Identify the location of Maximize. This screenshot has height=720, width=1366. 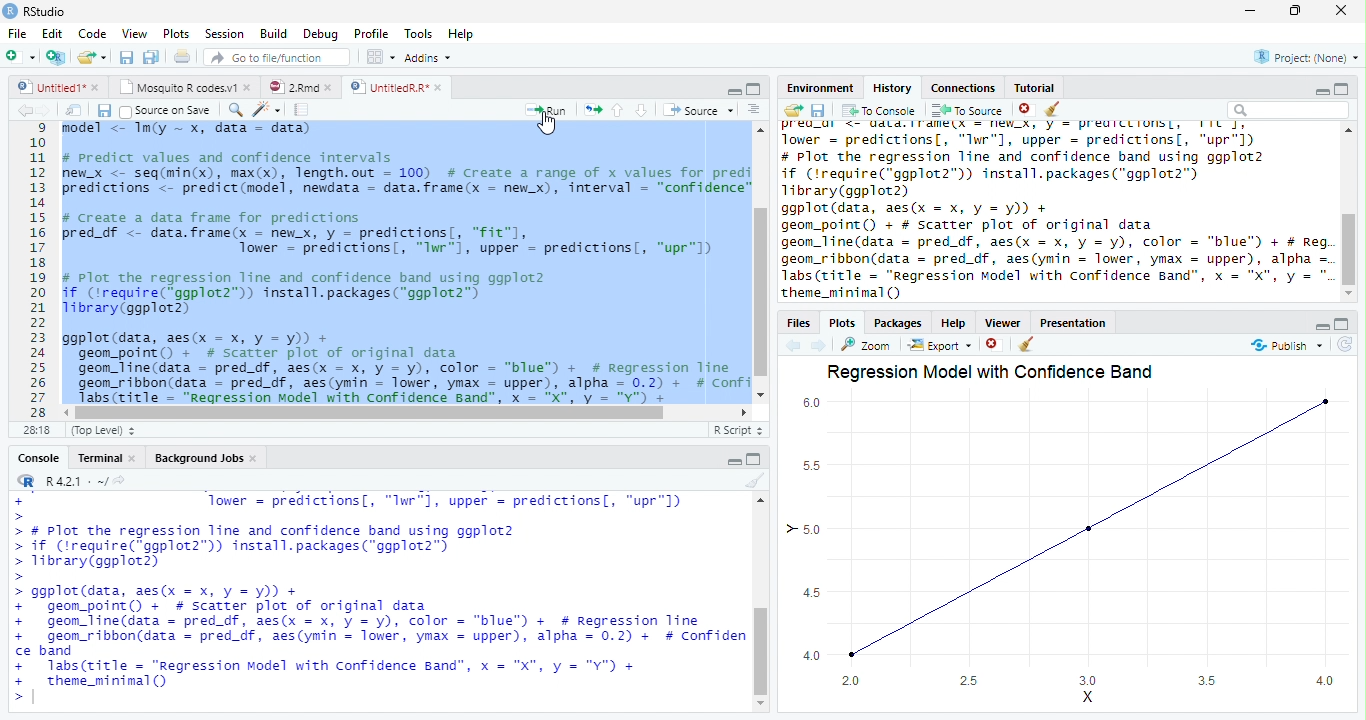
(1344, 88).